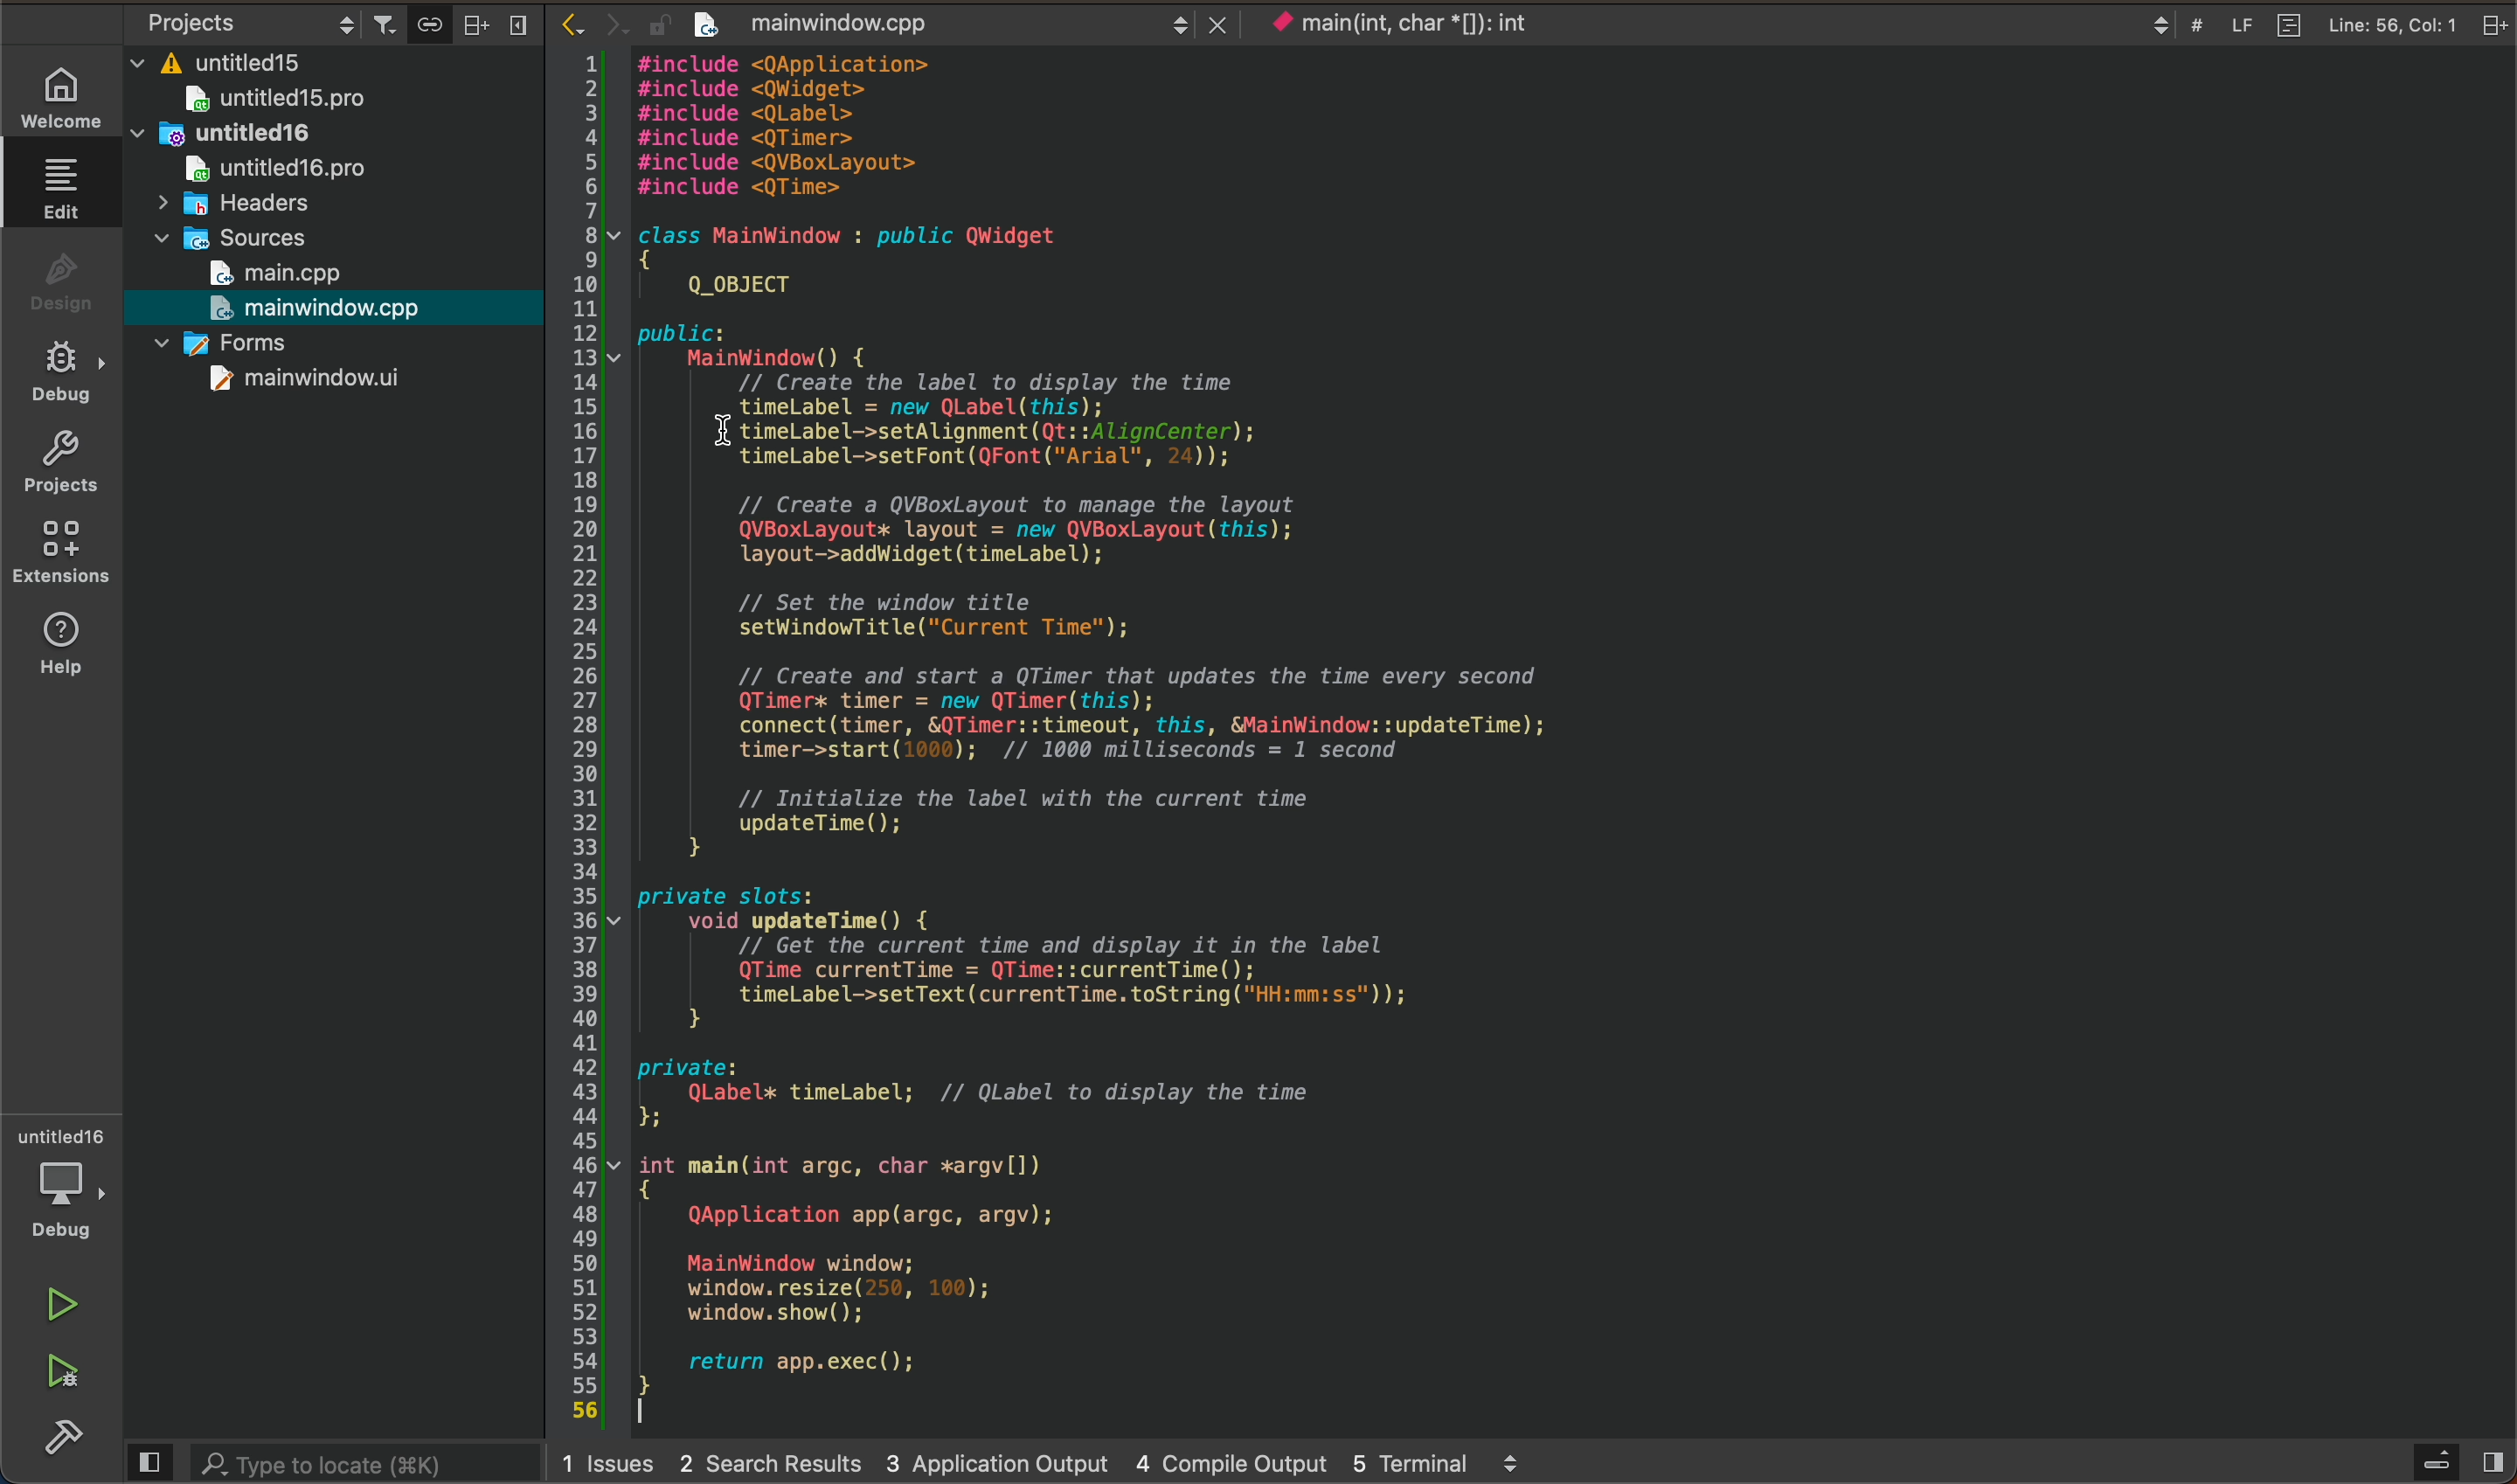 This screenshot has height=1484, width=2517. Describe the element at coordinates (60, 464) in the screenshot. I see `projects` at that location.